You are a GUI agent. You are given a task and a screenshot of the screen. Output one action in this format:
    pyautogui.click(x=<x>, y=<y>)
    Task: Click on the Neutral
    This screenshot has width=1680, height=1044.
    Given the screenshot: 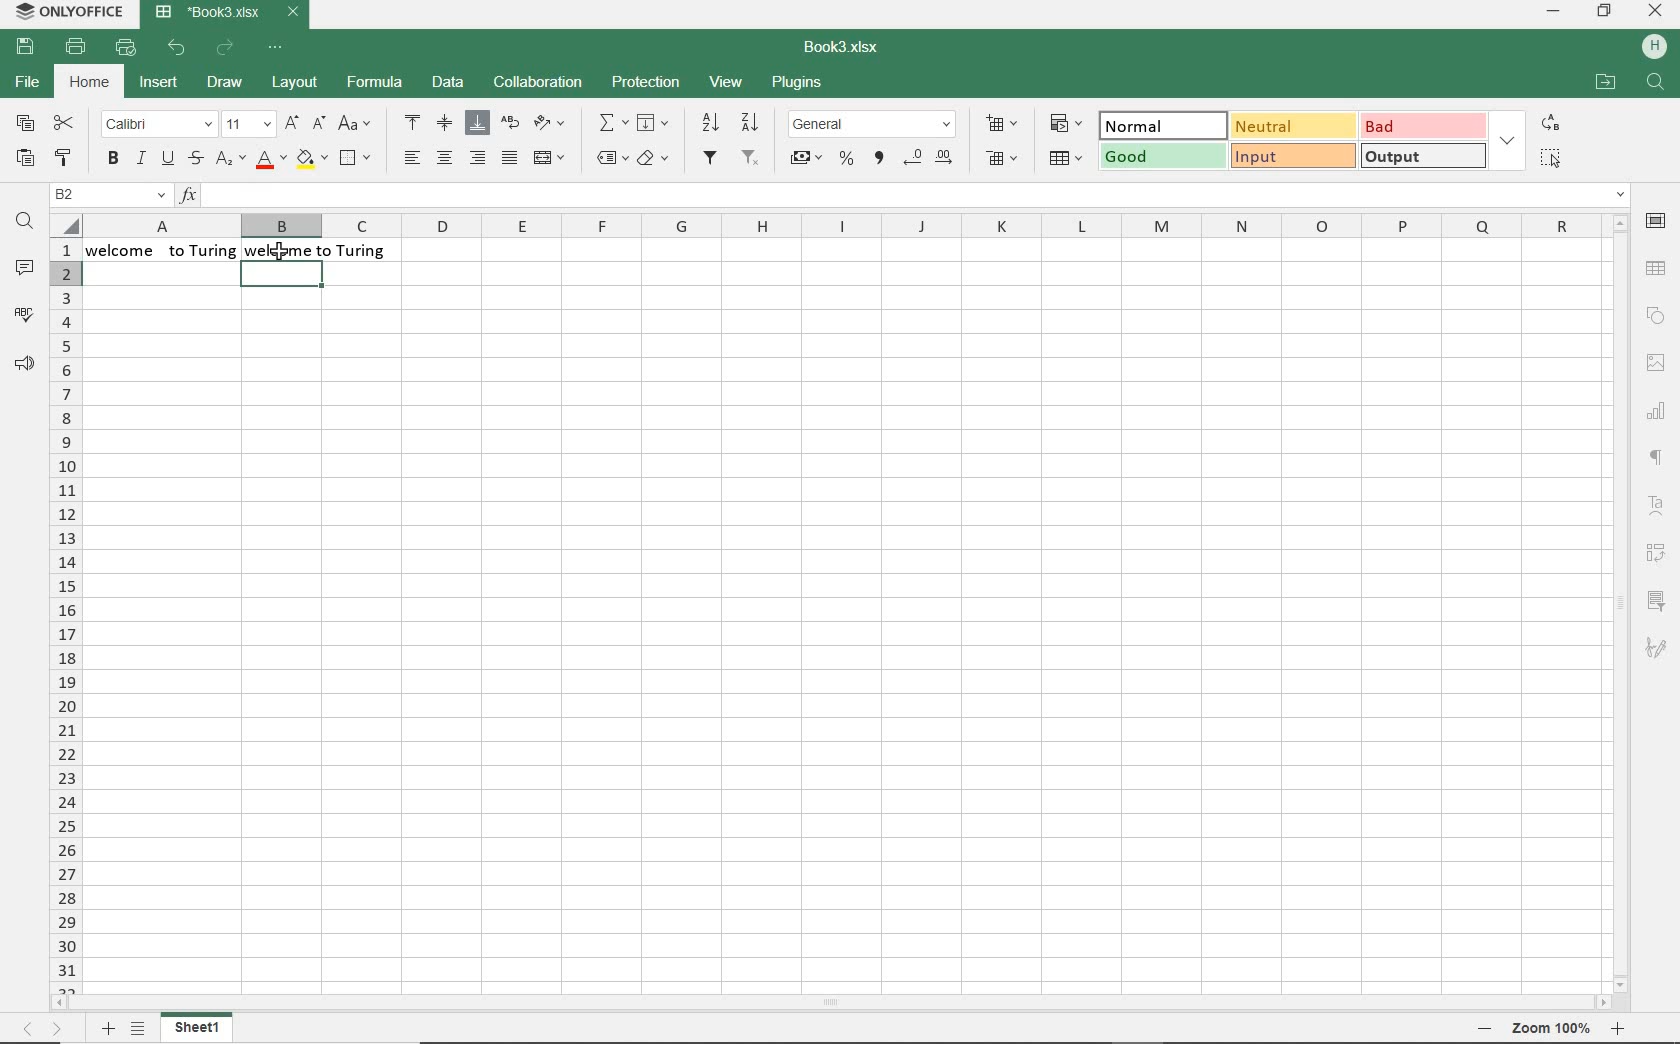 What is the action you would take?
    pyautogui.click(x=1291, y=125)
    